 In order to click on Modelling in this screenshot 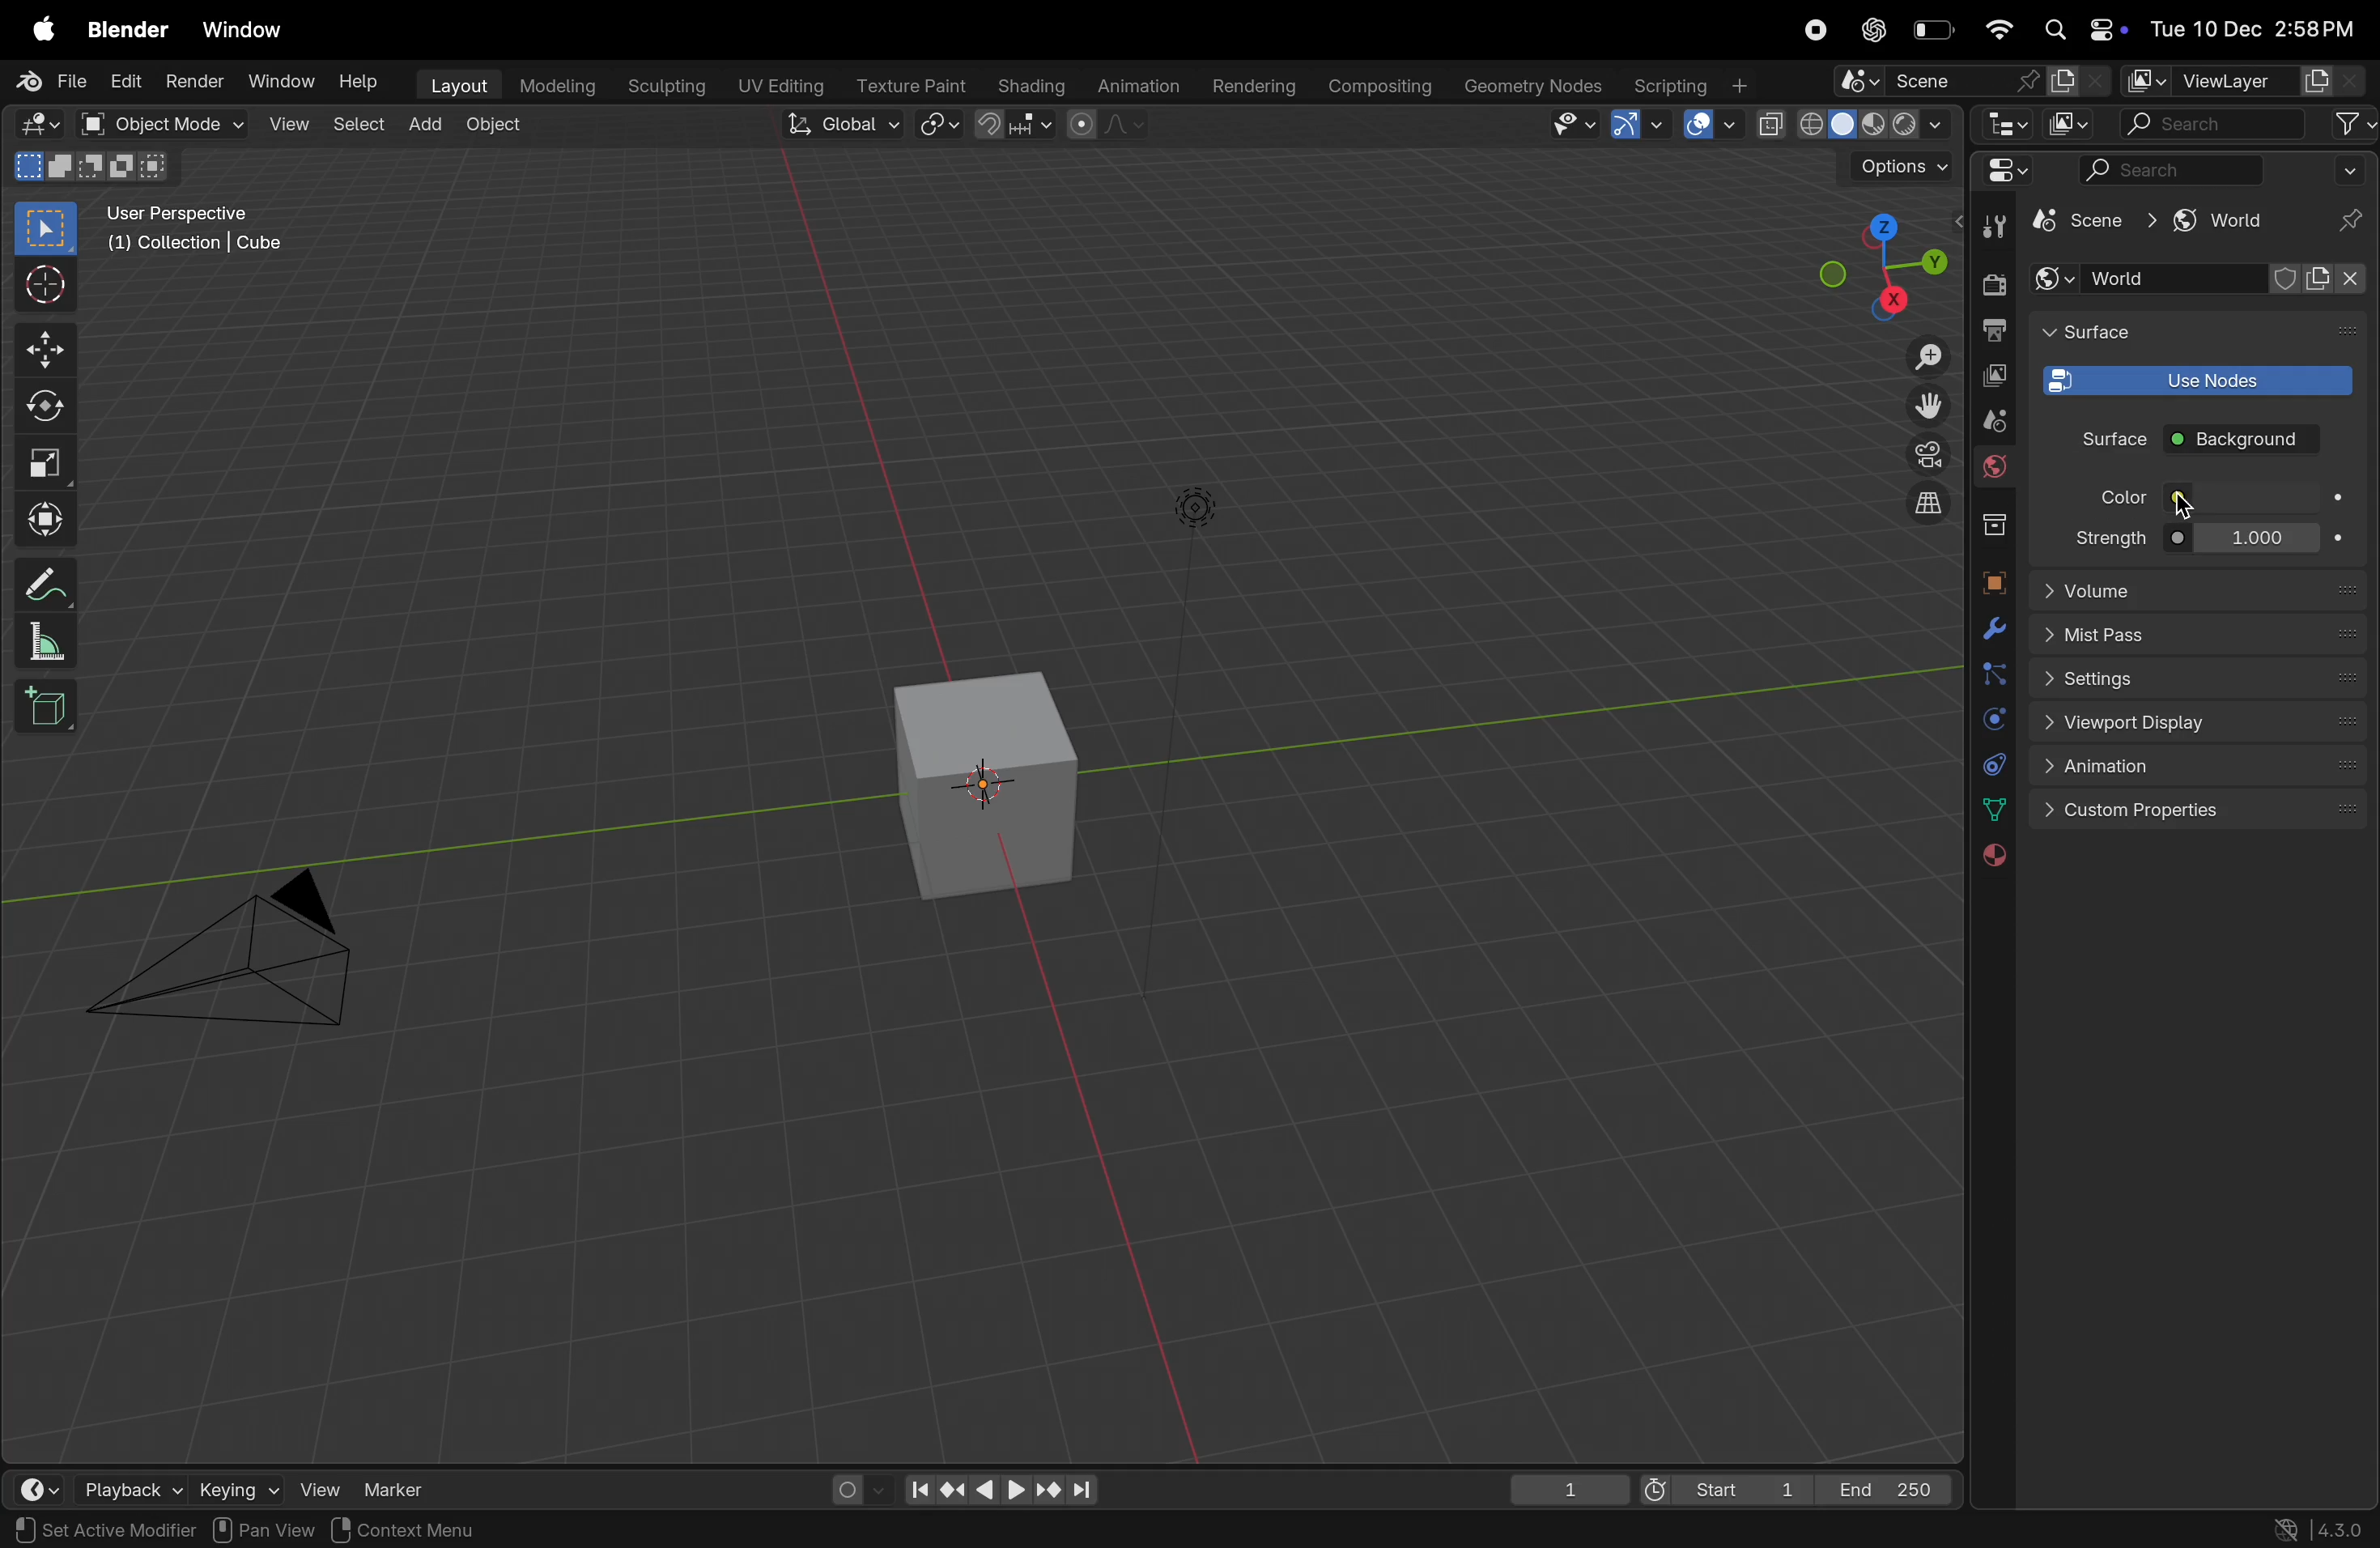, I will do `click(558, 85)`.